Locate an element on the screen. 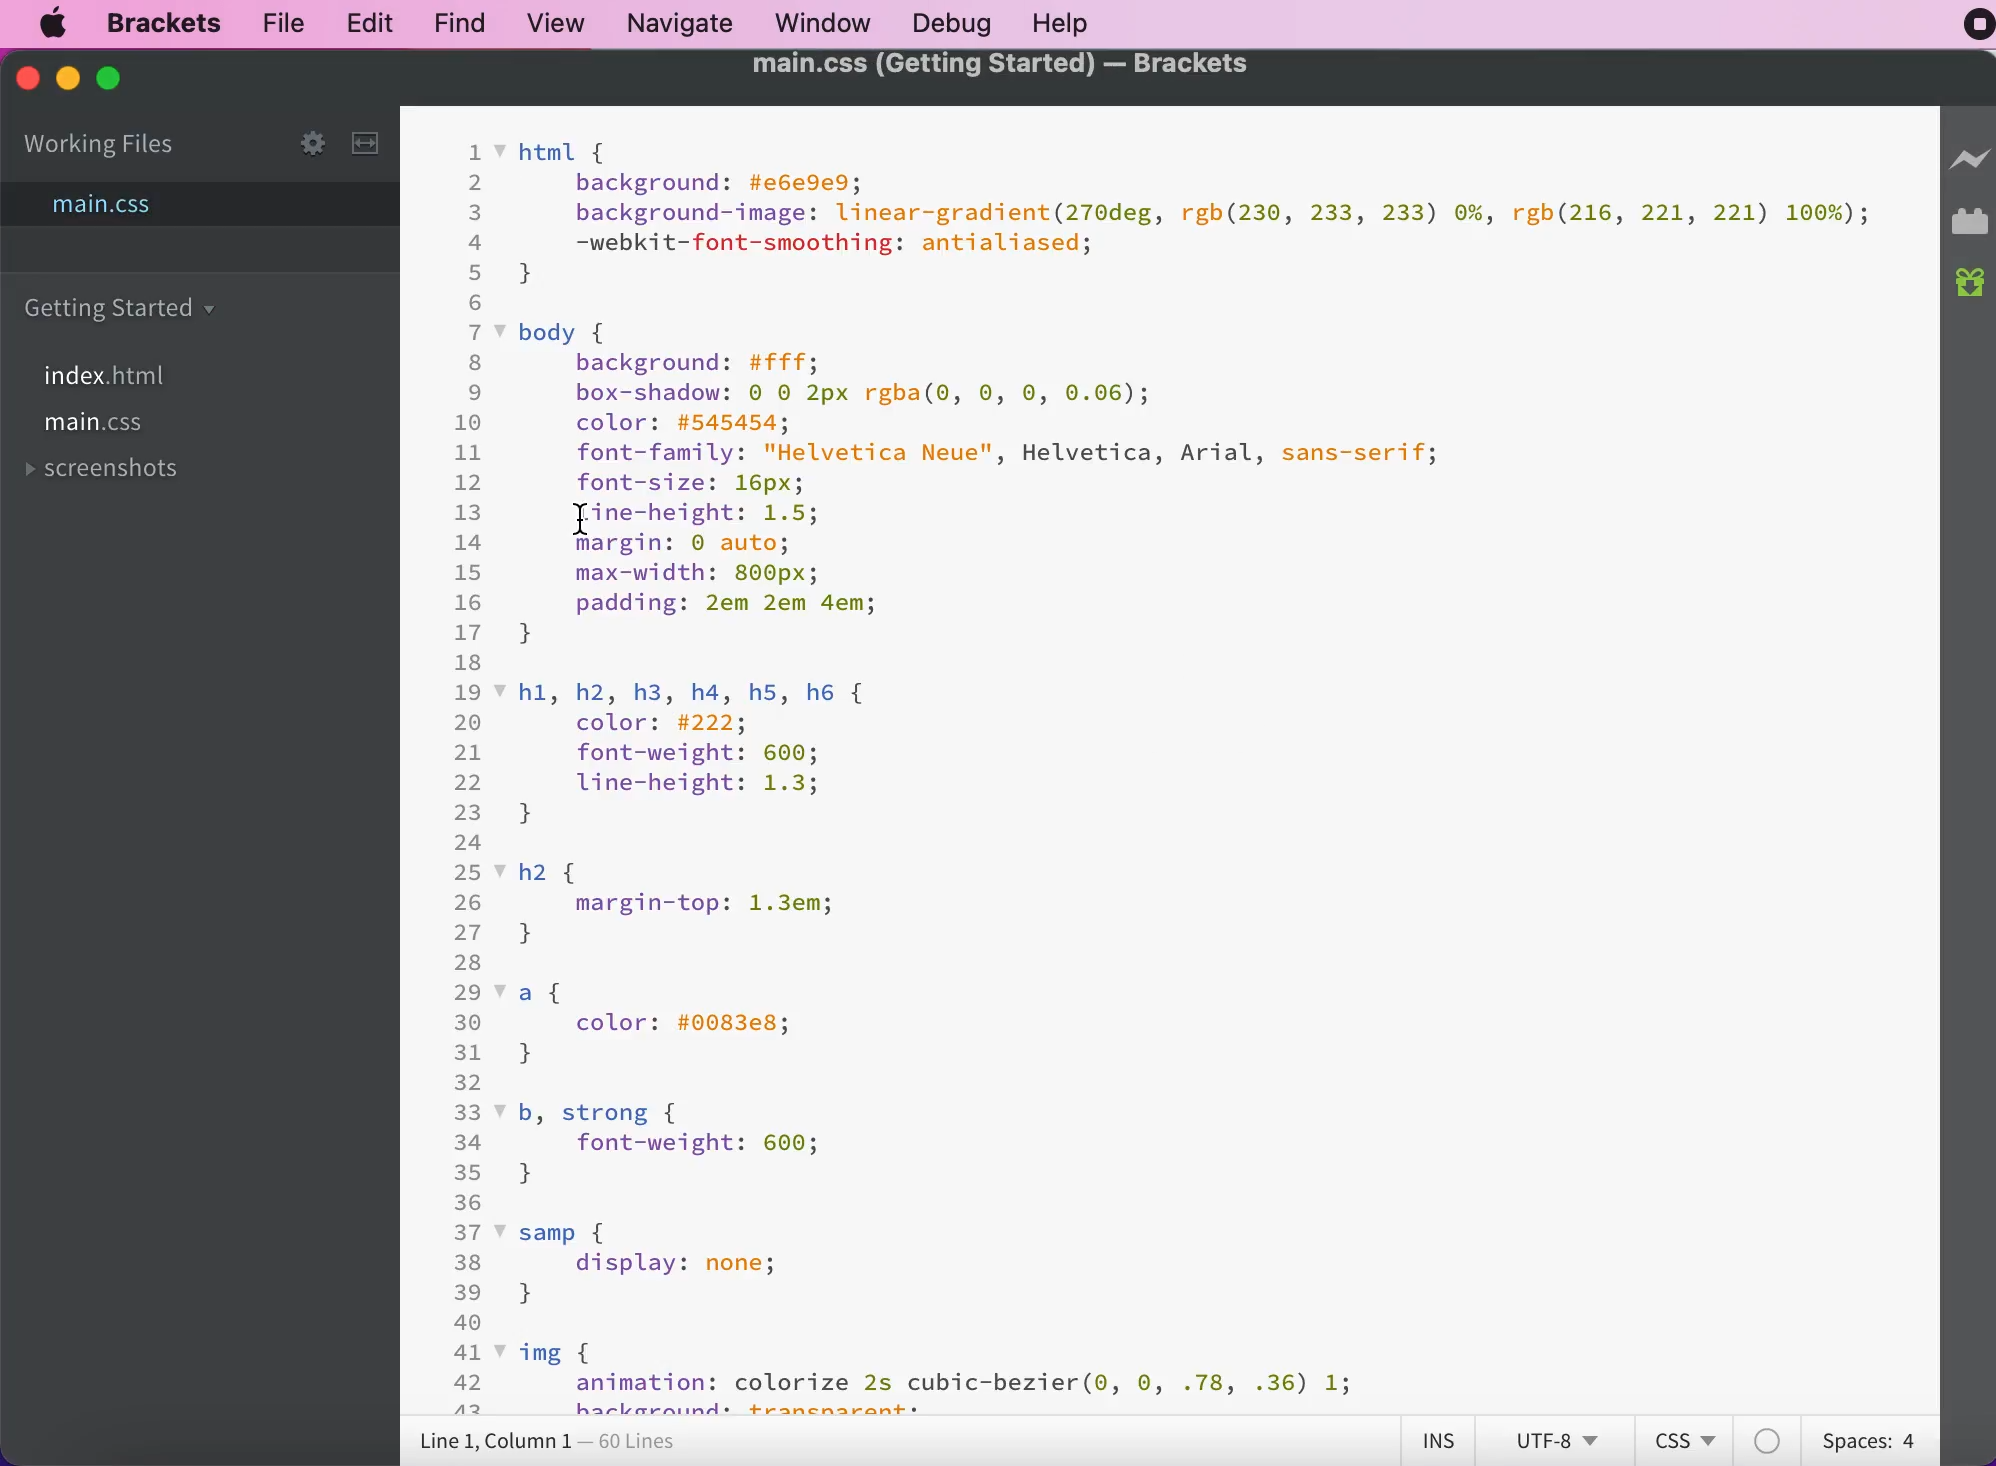 The image size is (1996, 1466). new build of brackets is located at coordinates (1970, 284).